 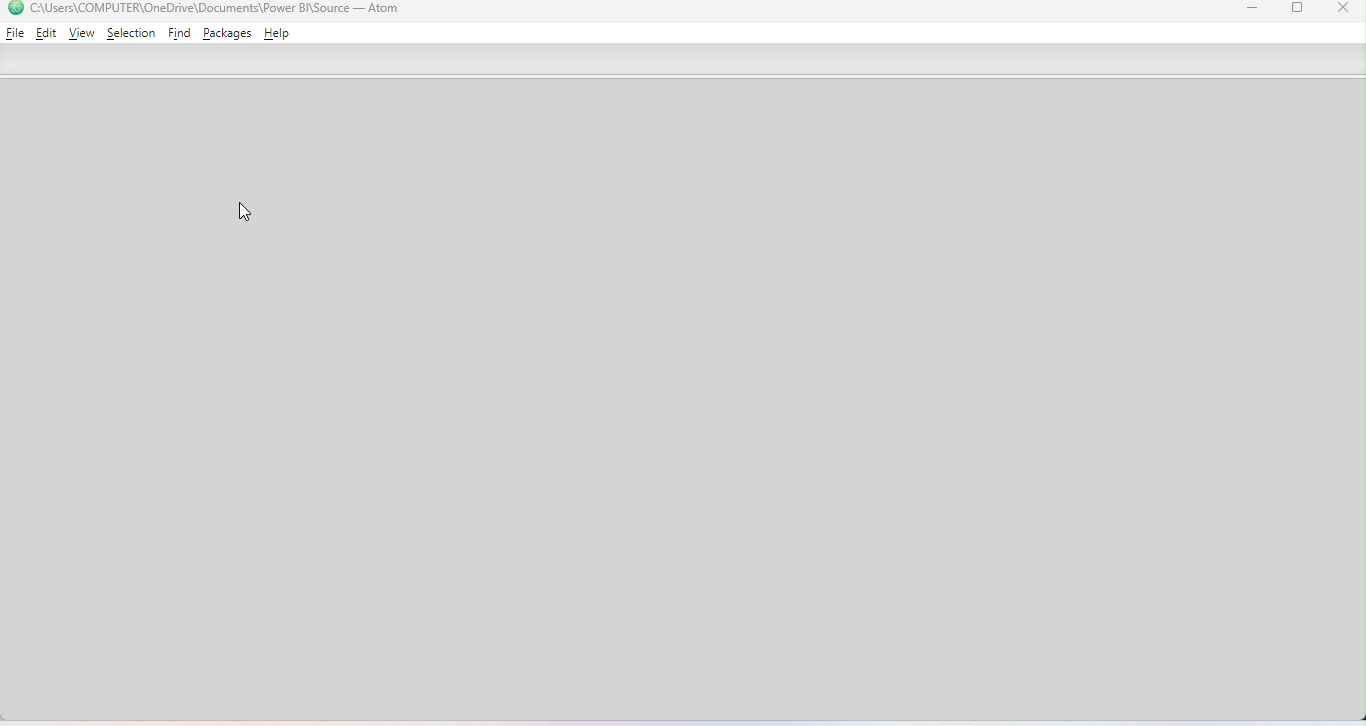 I want to click on Maximize, so click(x=1298, y=11).